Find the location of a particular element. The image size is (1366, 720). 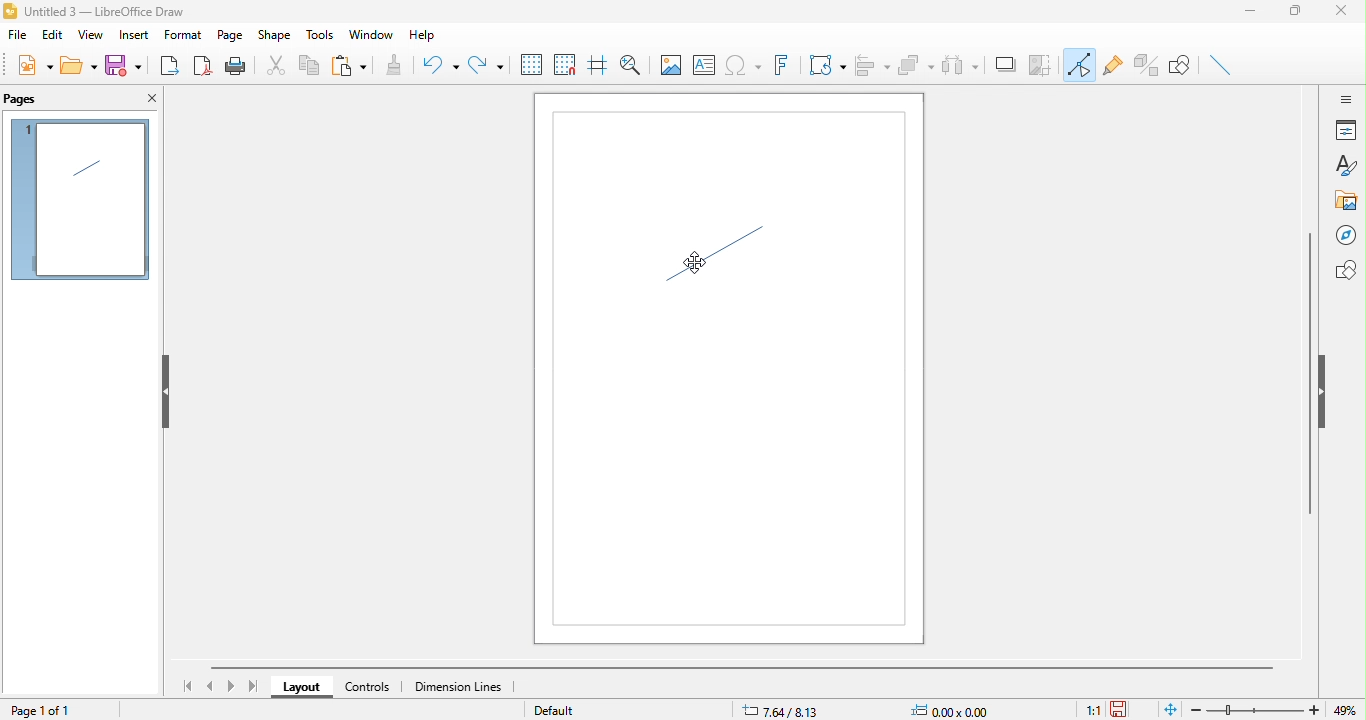

font work text is located at coordinates (786, 69).